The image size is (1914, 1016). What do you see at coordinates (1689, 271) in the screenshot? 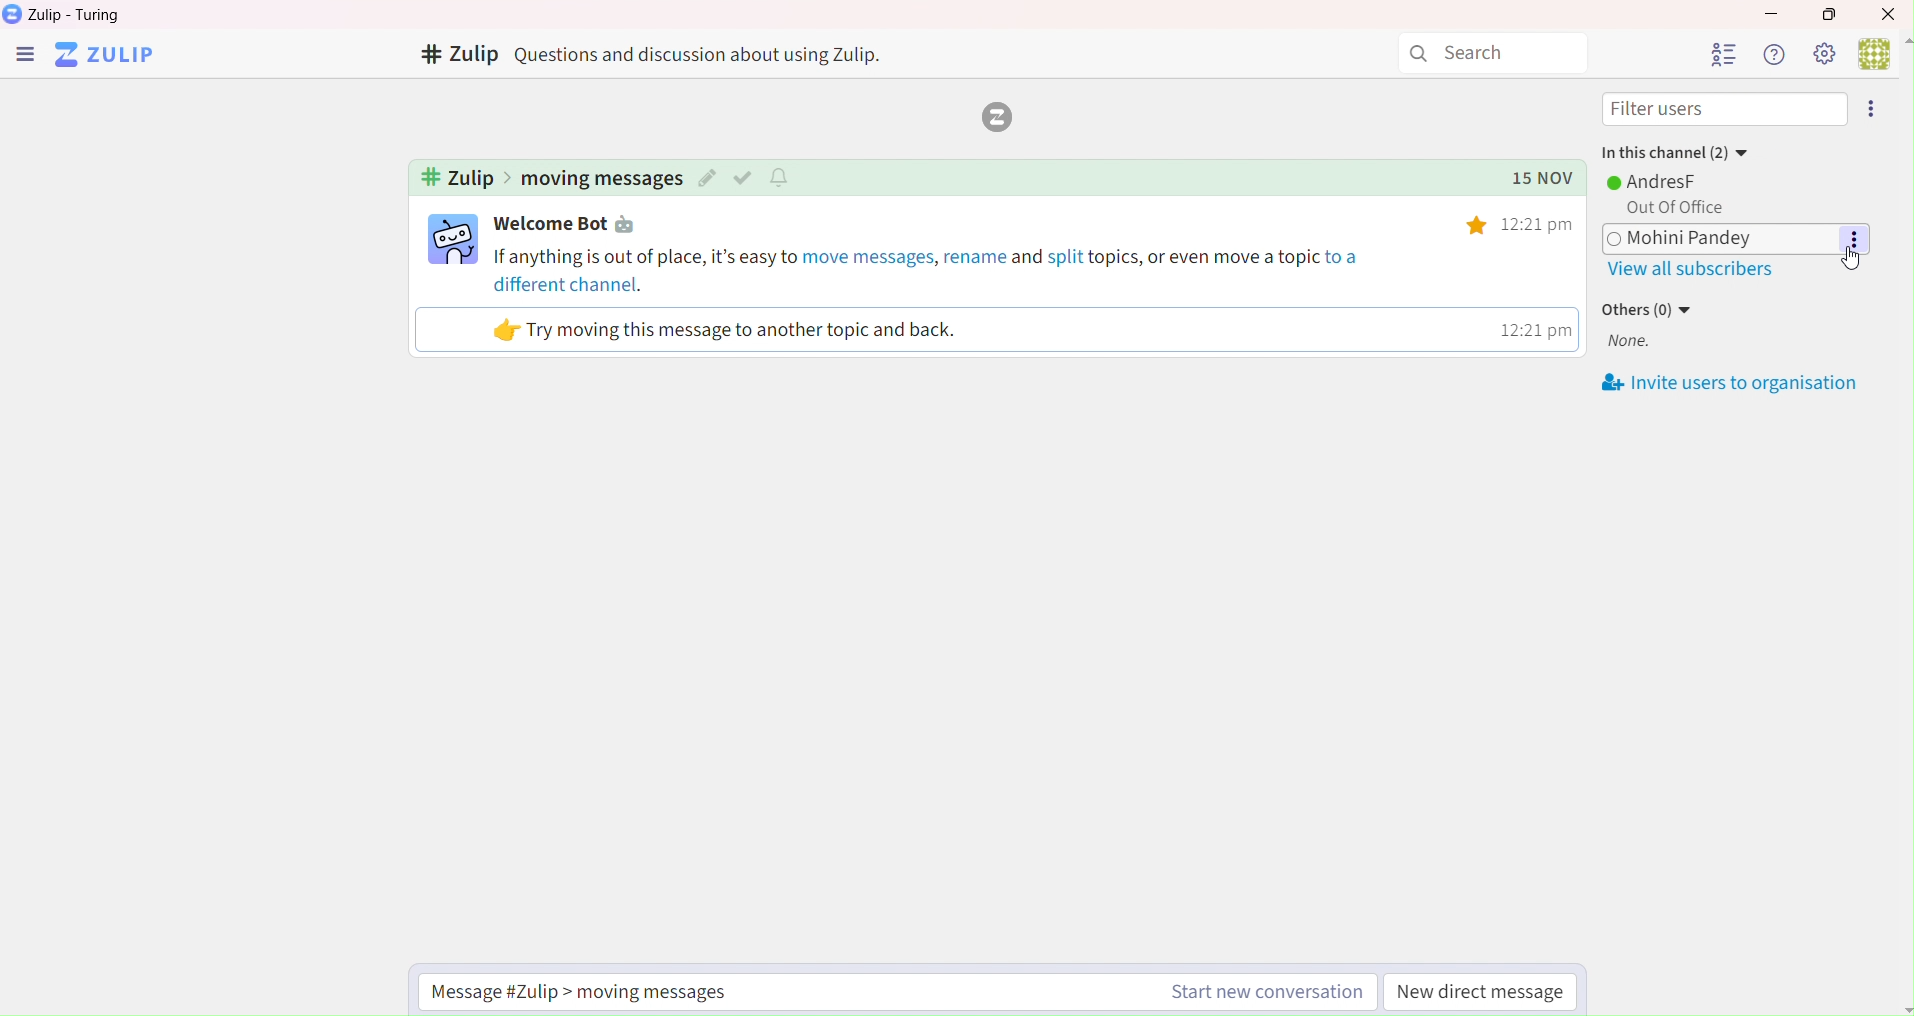
I see `View All subscribers` at bounding box center [1689, 271].